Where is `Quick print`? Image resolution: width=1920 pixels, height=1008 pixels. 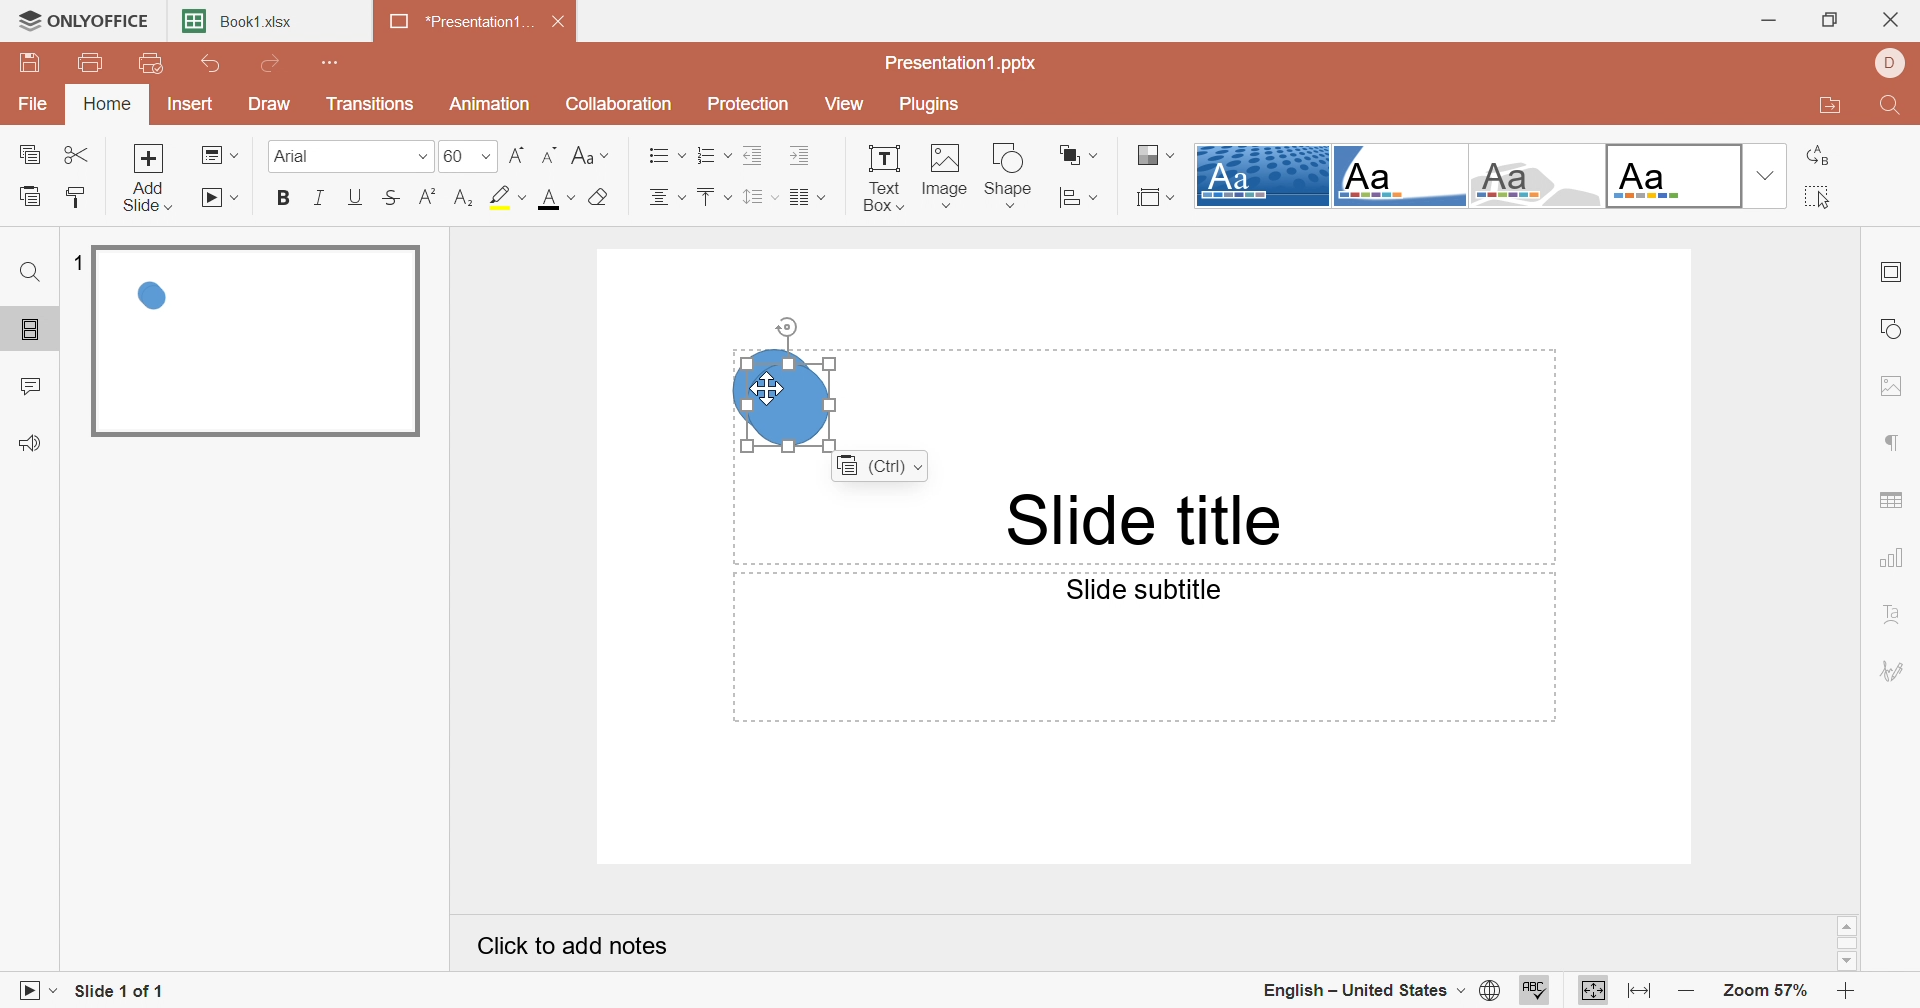
Quick print is located at coordinates (150, 64).